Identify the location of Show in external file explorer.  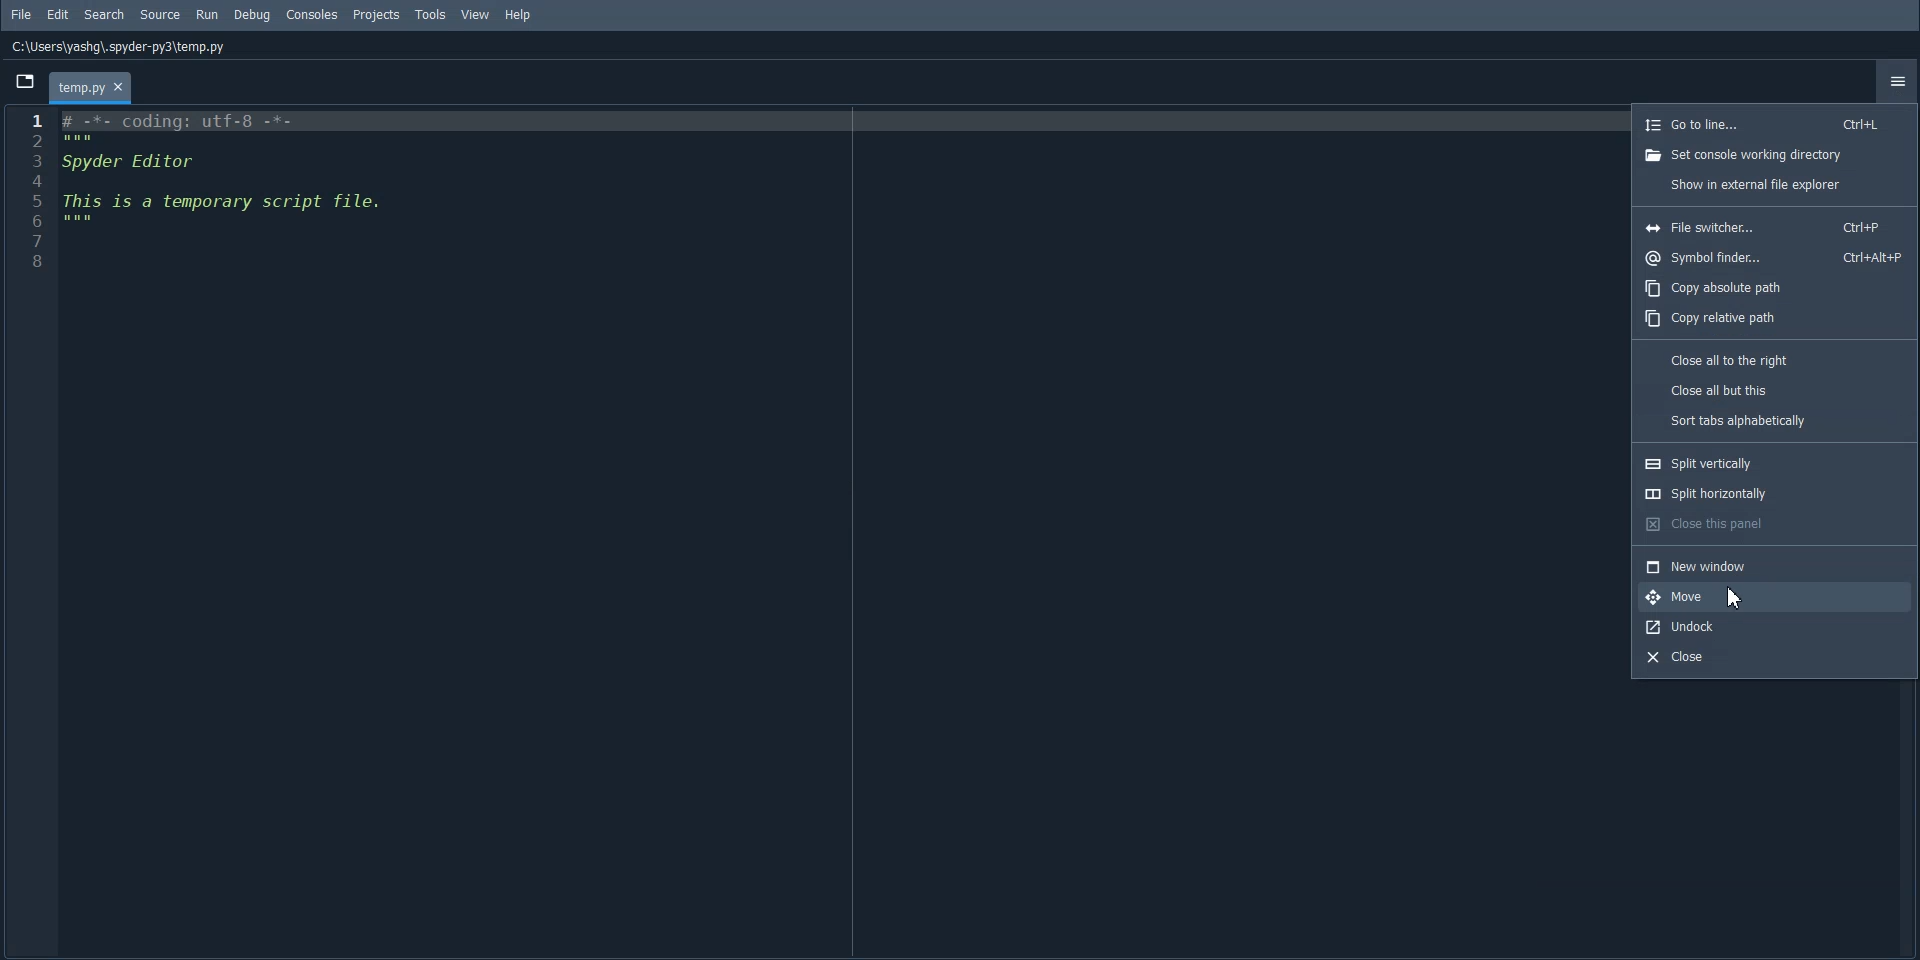
(1773, 185).